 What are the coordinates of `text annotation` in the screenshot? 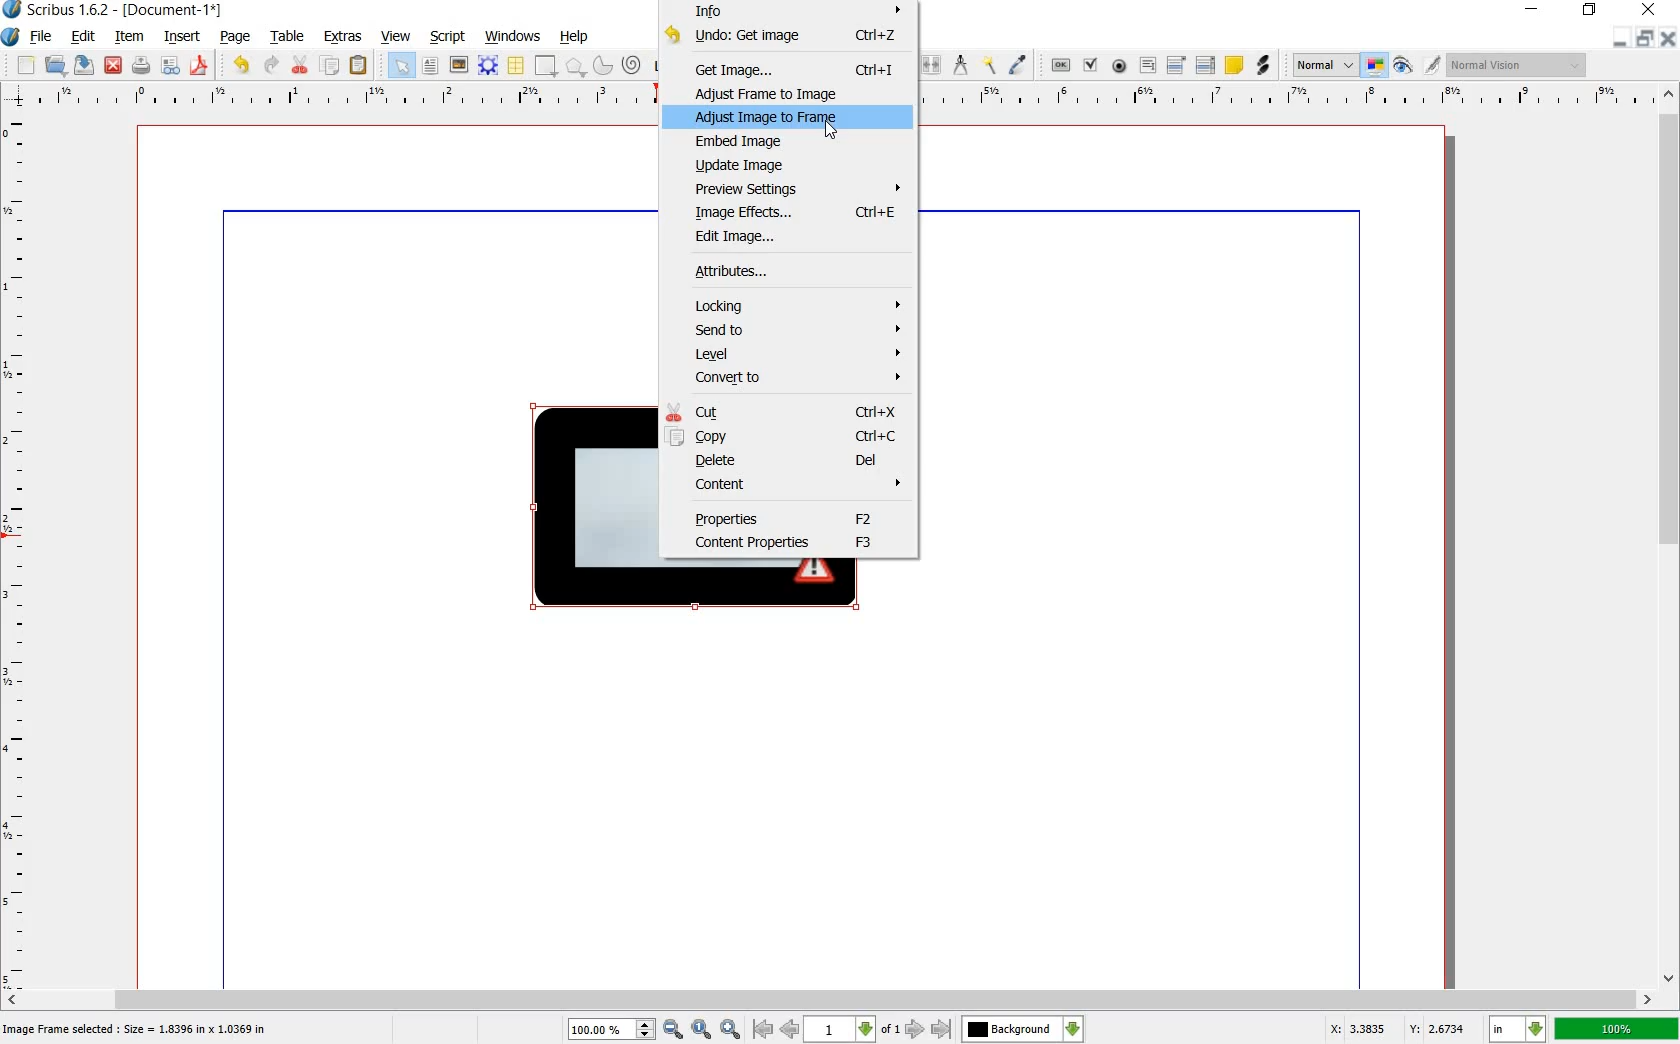 It's located at (1235, 66).